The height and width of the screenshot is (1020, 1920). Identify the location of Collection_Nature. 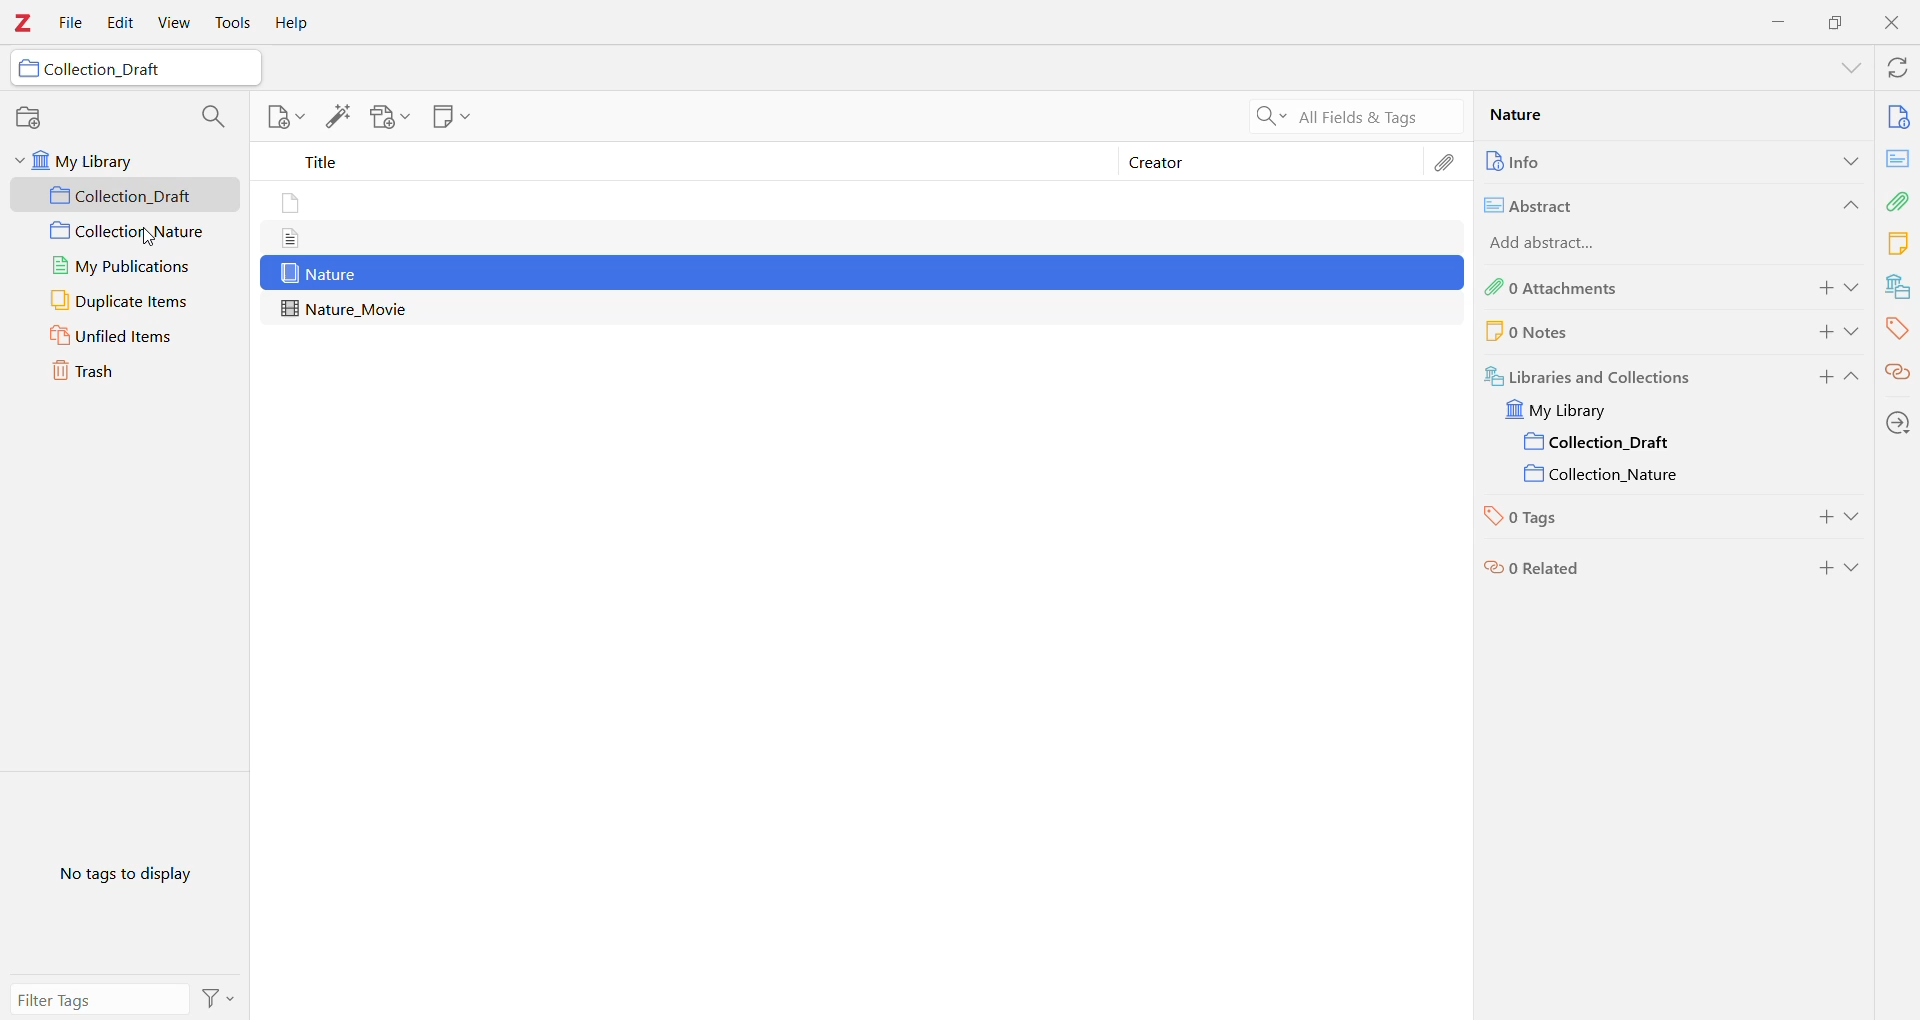
(126, 232).